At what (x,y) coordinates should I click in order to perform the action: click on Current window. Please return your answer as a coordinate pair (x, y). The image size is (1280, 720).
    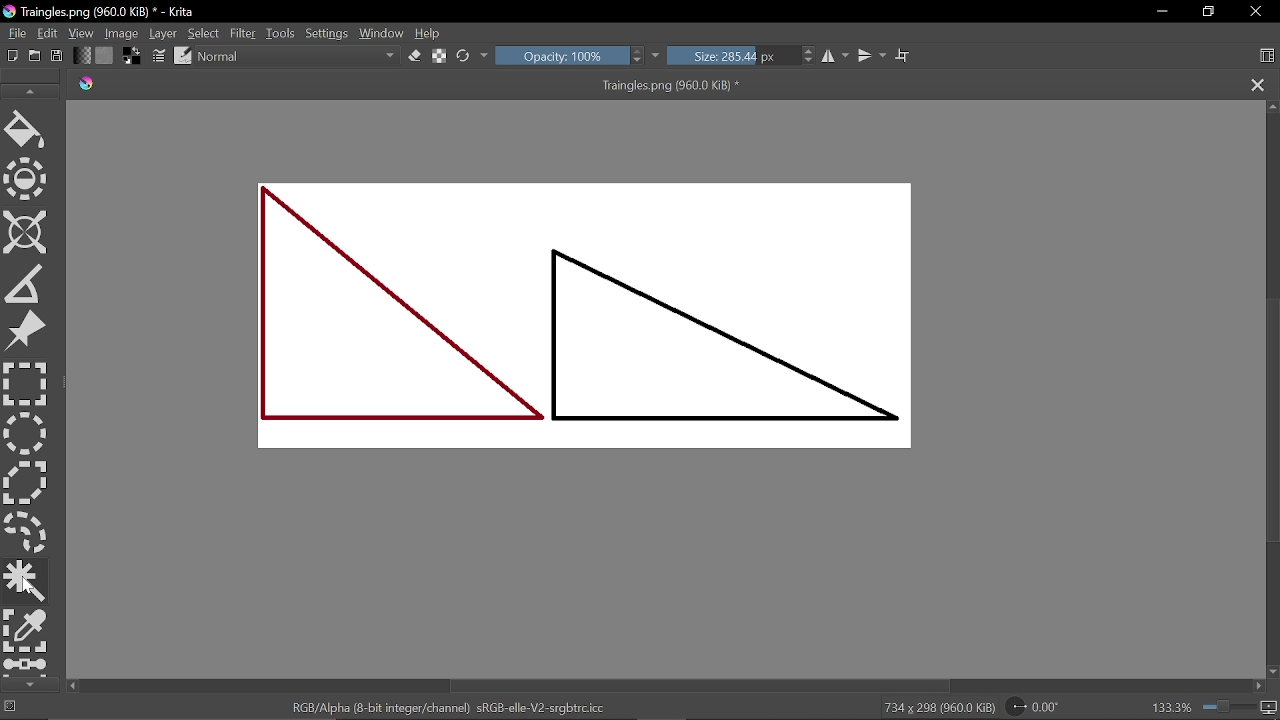
    Looking at the image, I should click on (102, 12).